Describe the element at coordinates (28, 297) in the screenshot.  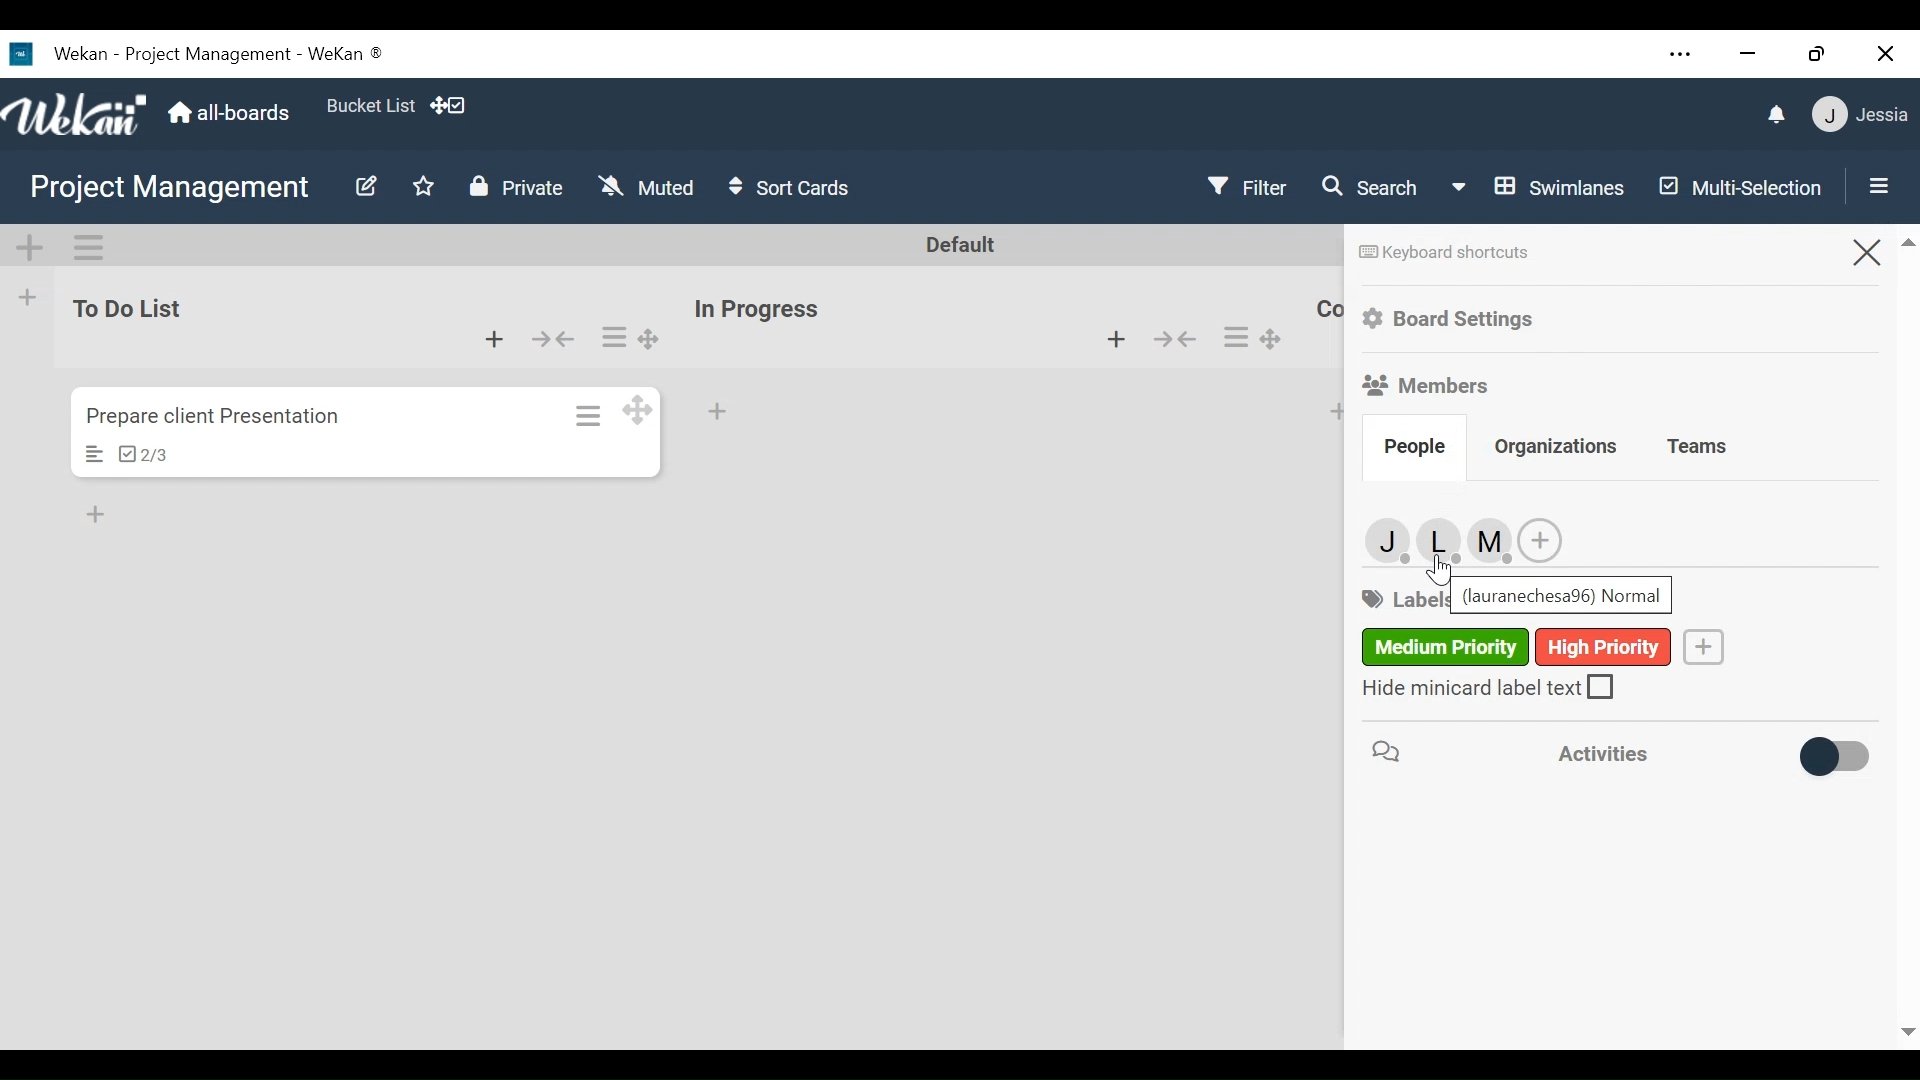
I see `Add list` at that location.